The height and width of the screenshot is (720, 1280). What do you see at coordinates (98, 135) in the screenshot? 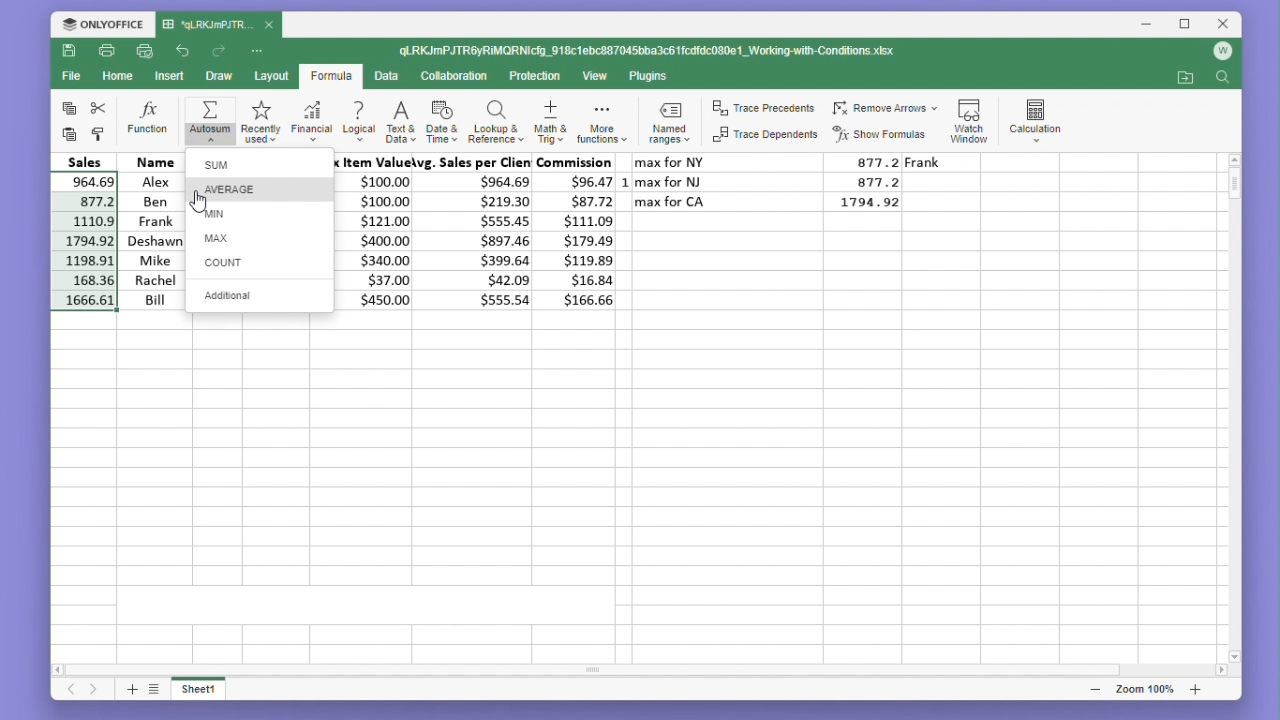
I see `Format painter` at bounding box center [98, 135].